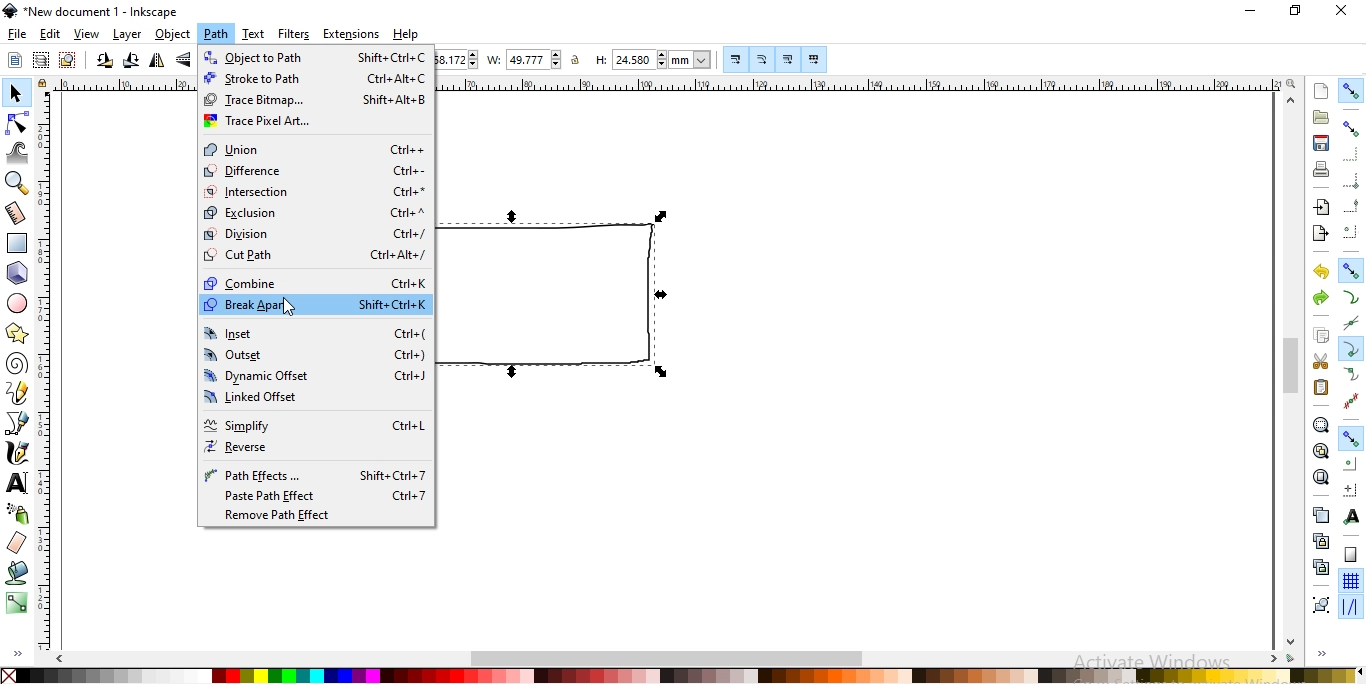 Image resolution: width=1366 pixels, height=684 pixels. What do you see at coordinates (1319, 234) in the screenshot?
I see `export a document` at bounding box center [1319, 234].